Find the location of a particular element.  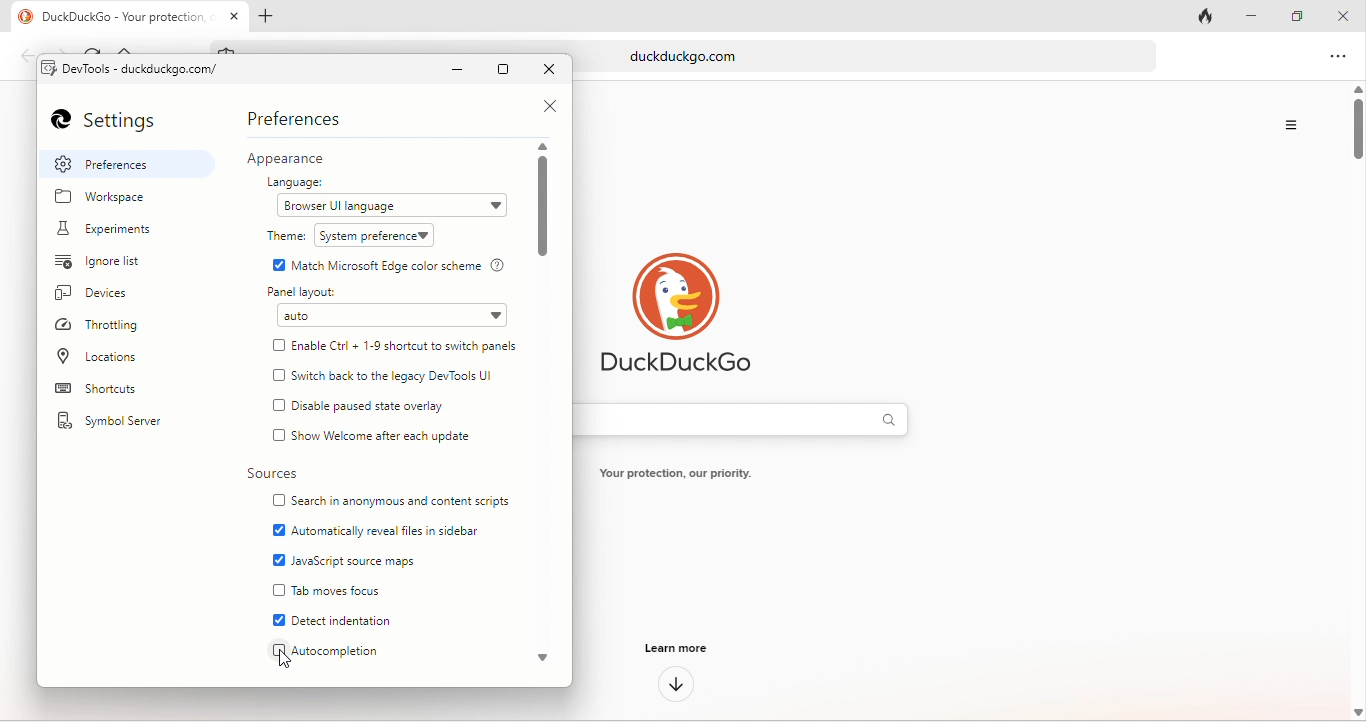

duckduck go logo is located at coordinates (18, 19).